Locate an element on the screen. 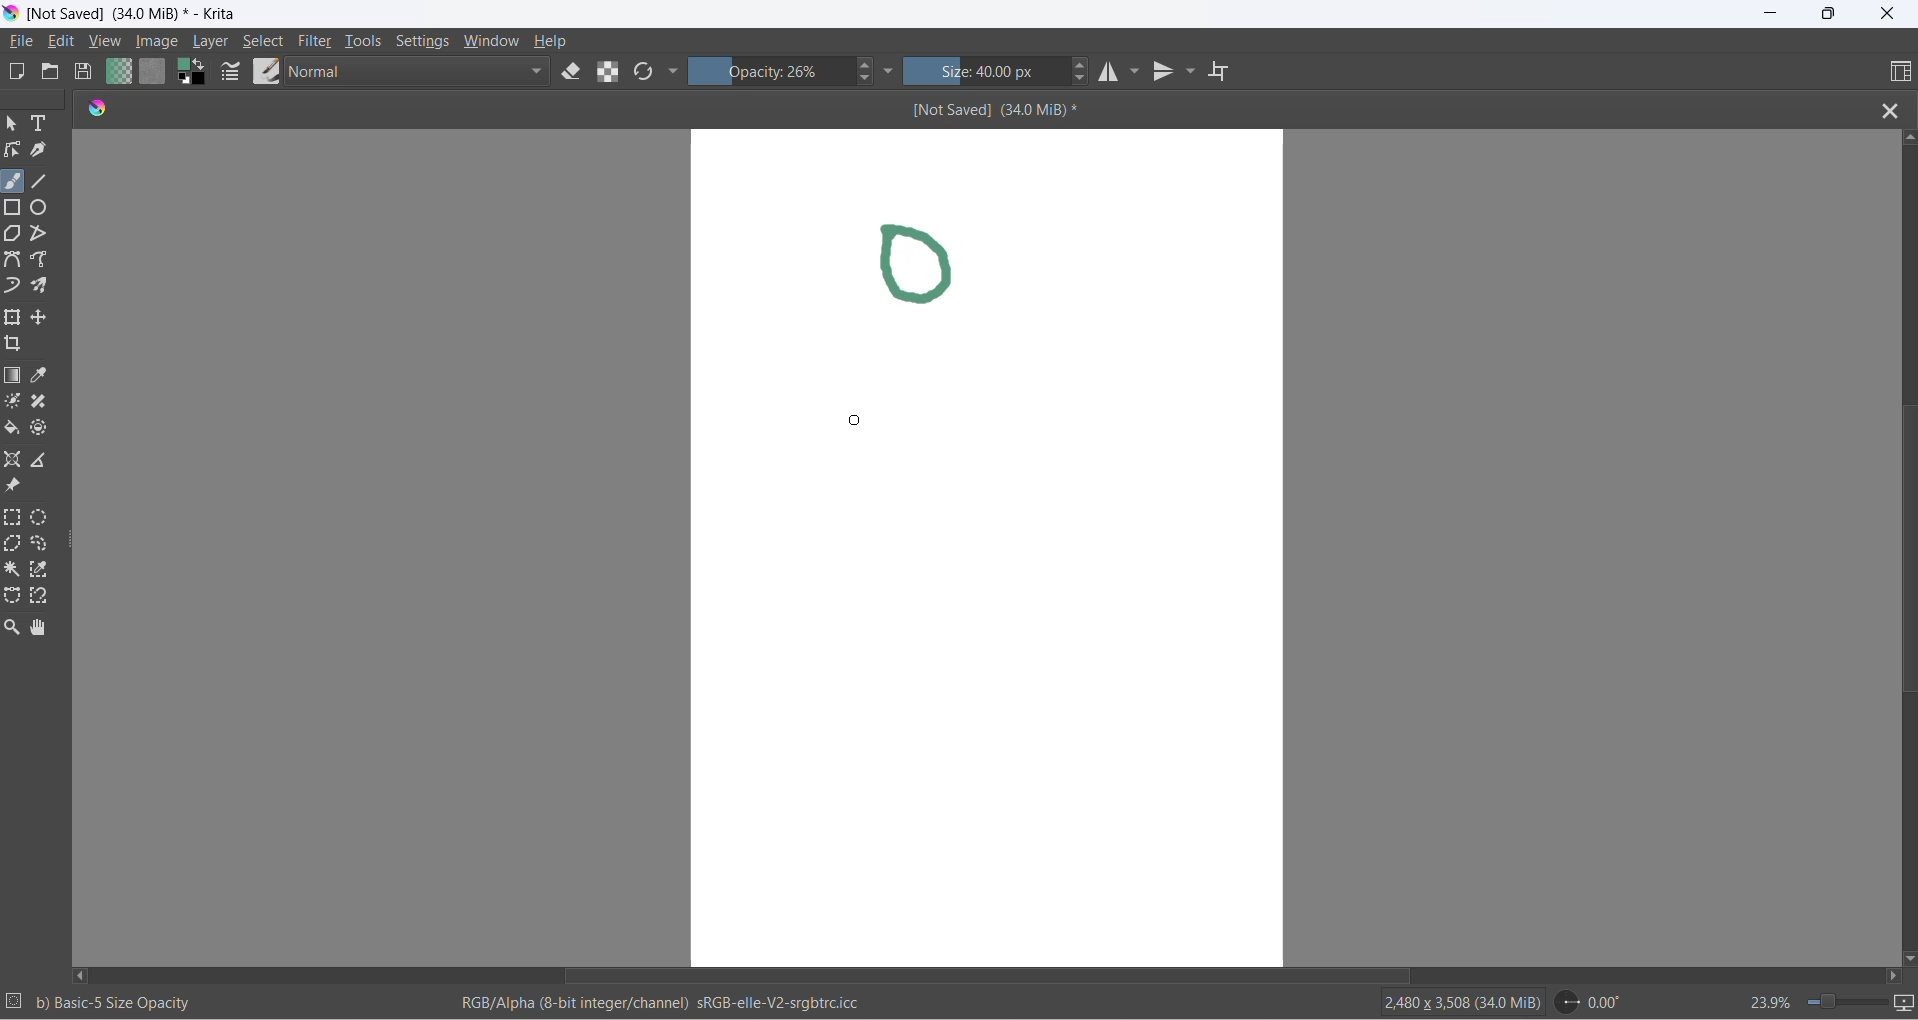  tools is located at coordinates (365, 41).